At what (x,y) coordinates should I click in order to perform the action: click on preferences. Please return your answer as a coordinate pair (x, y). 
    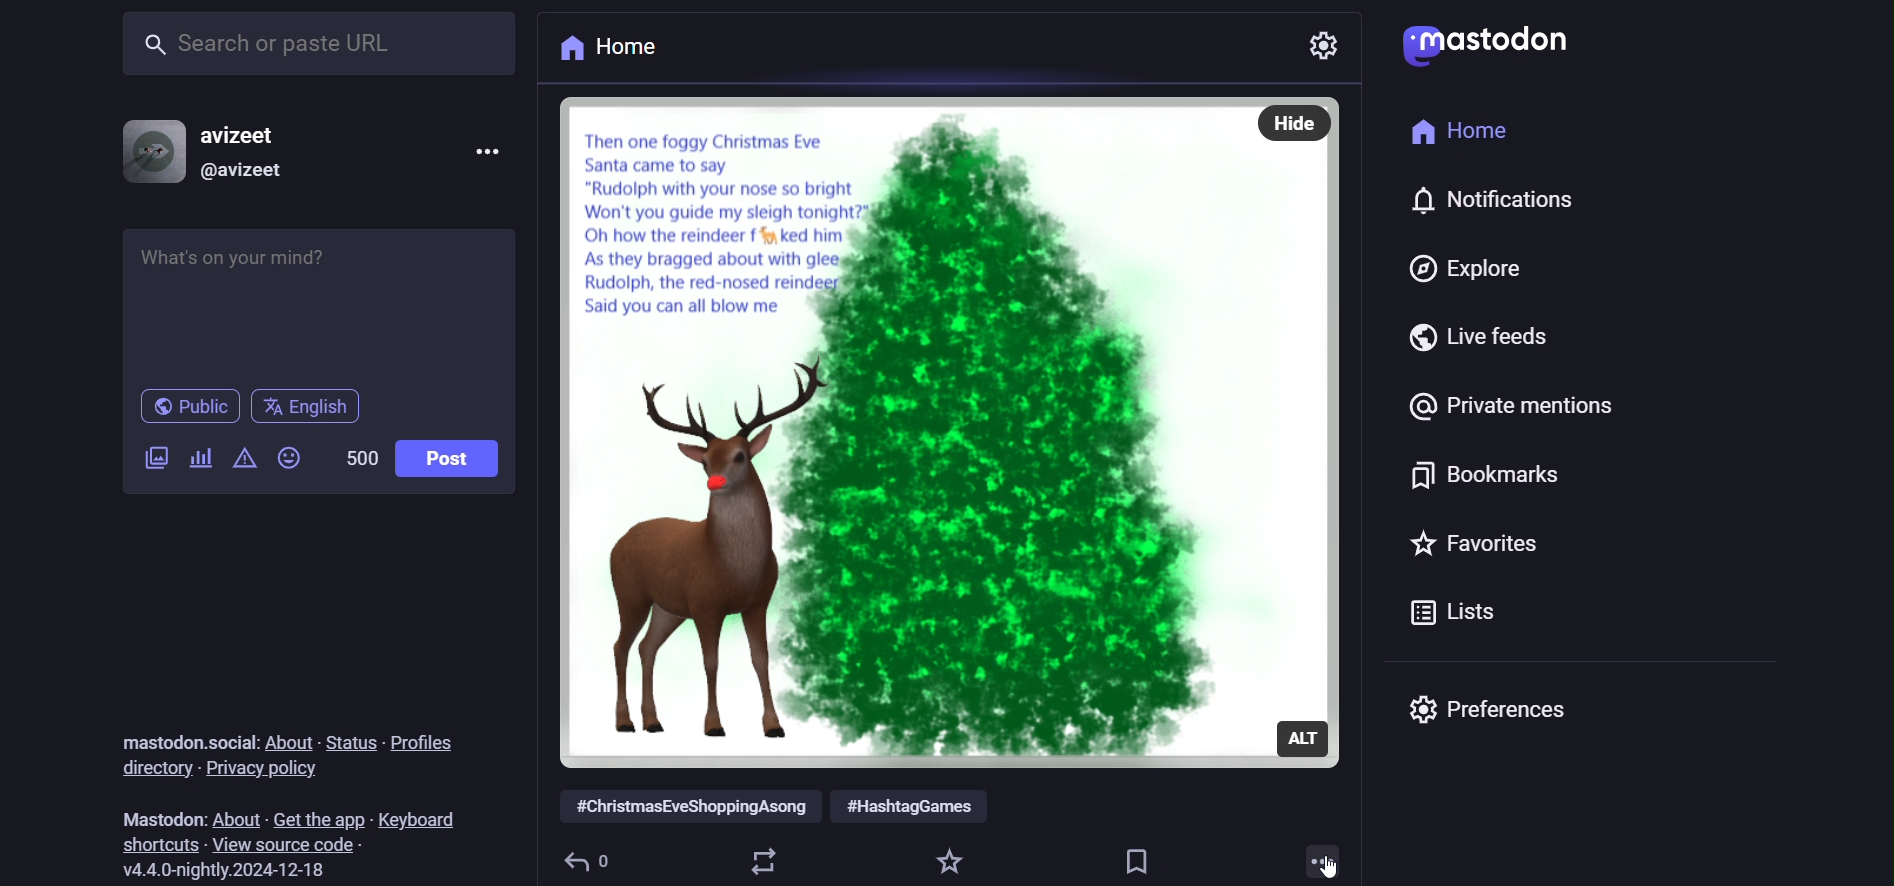
    Looking at the image, I should click on (1477, 709).